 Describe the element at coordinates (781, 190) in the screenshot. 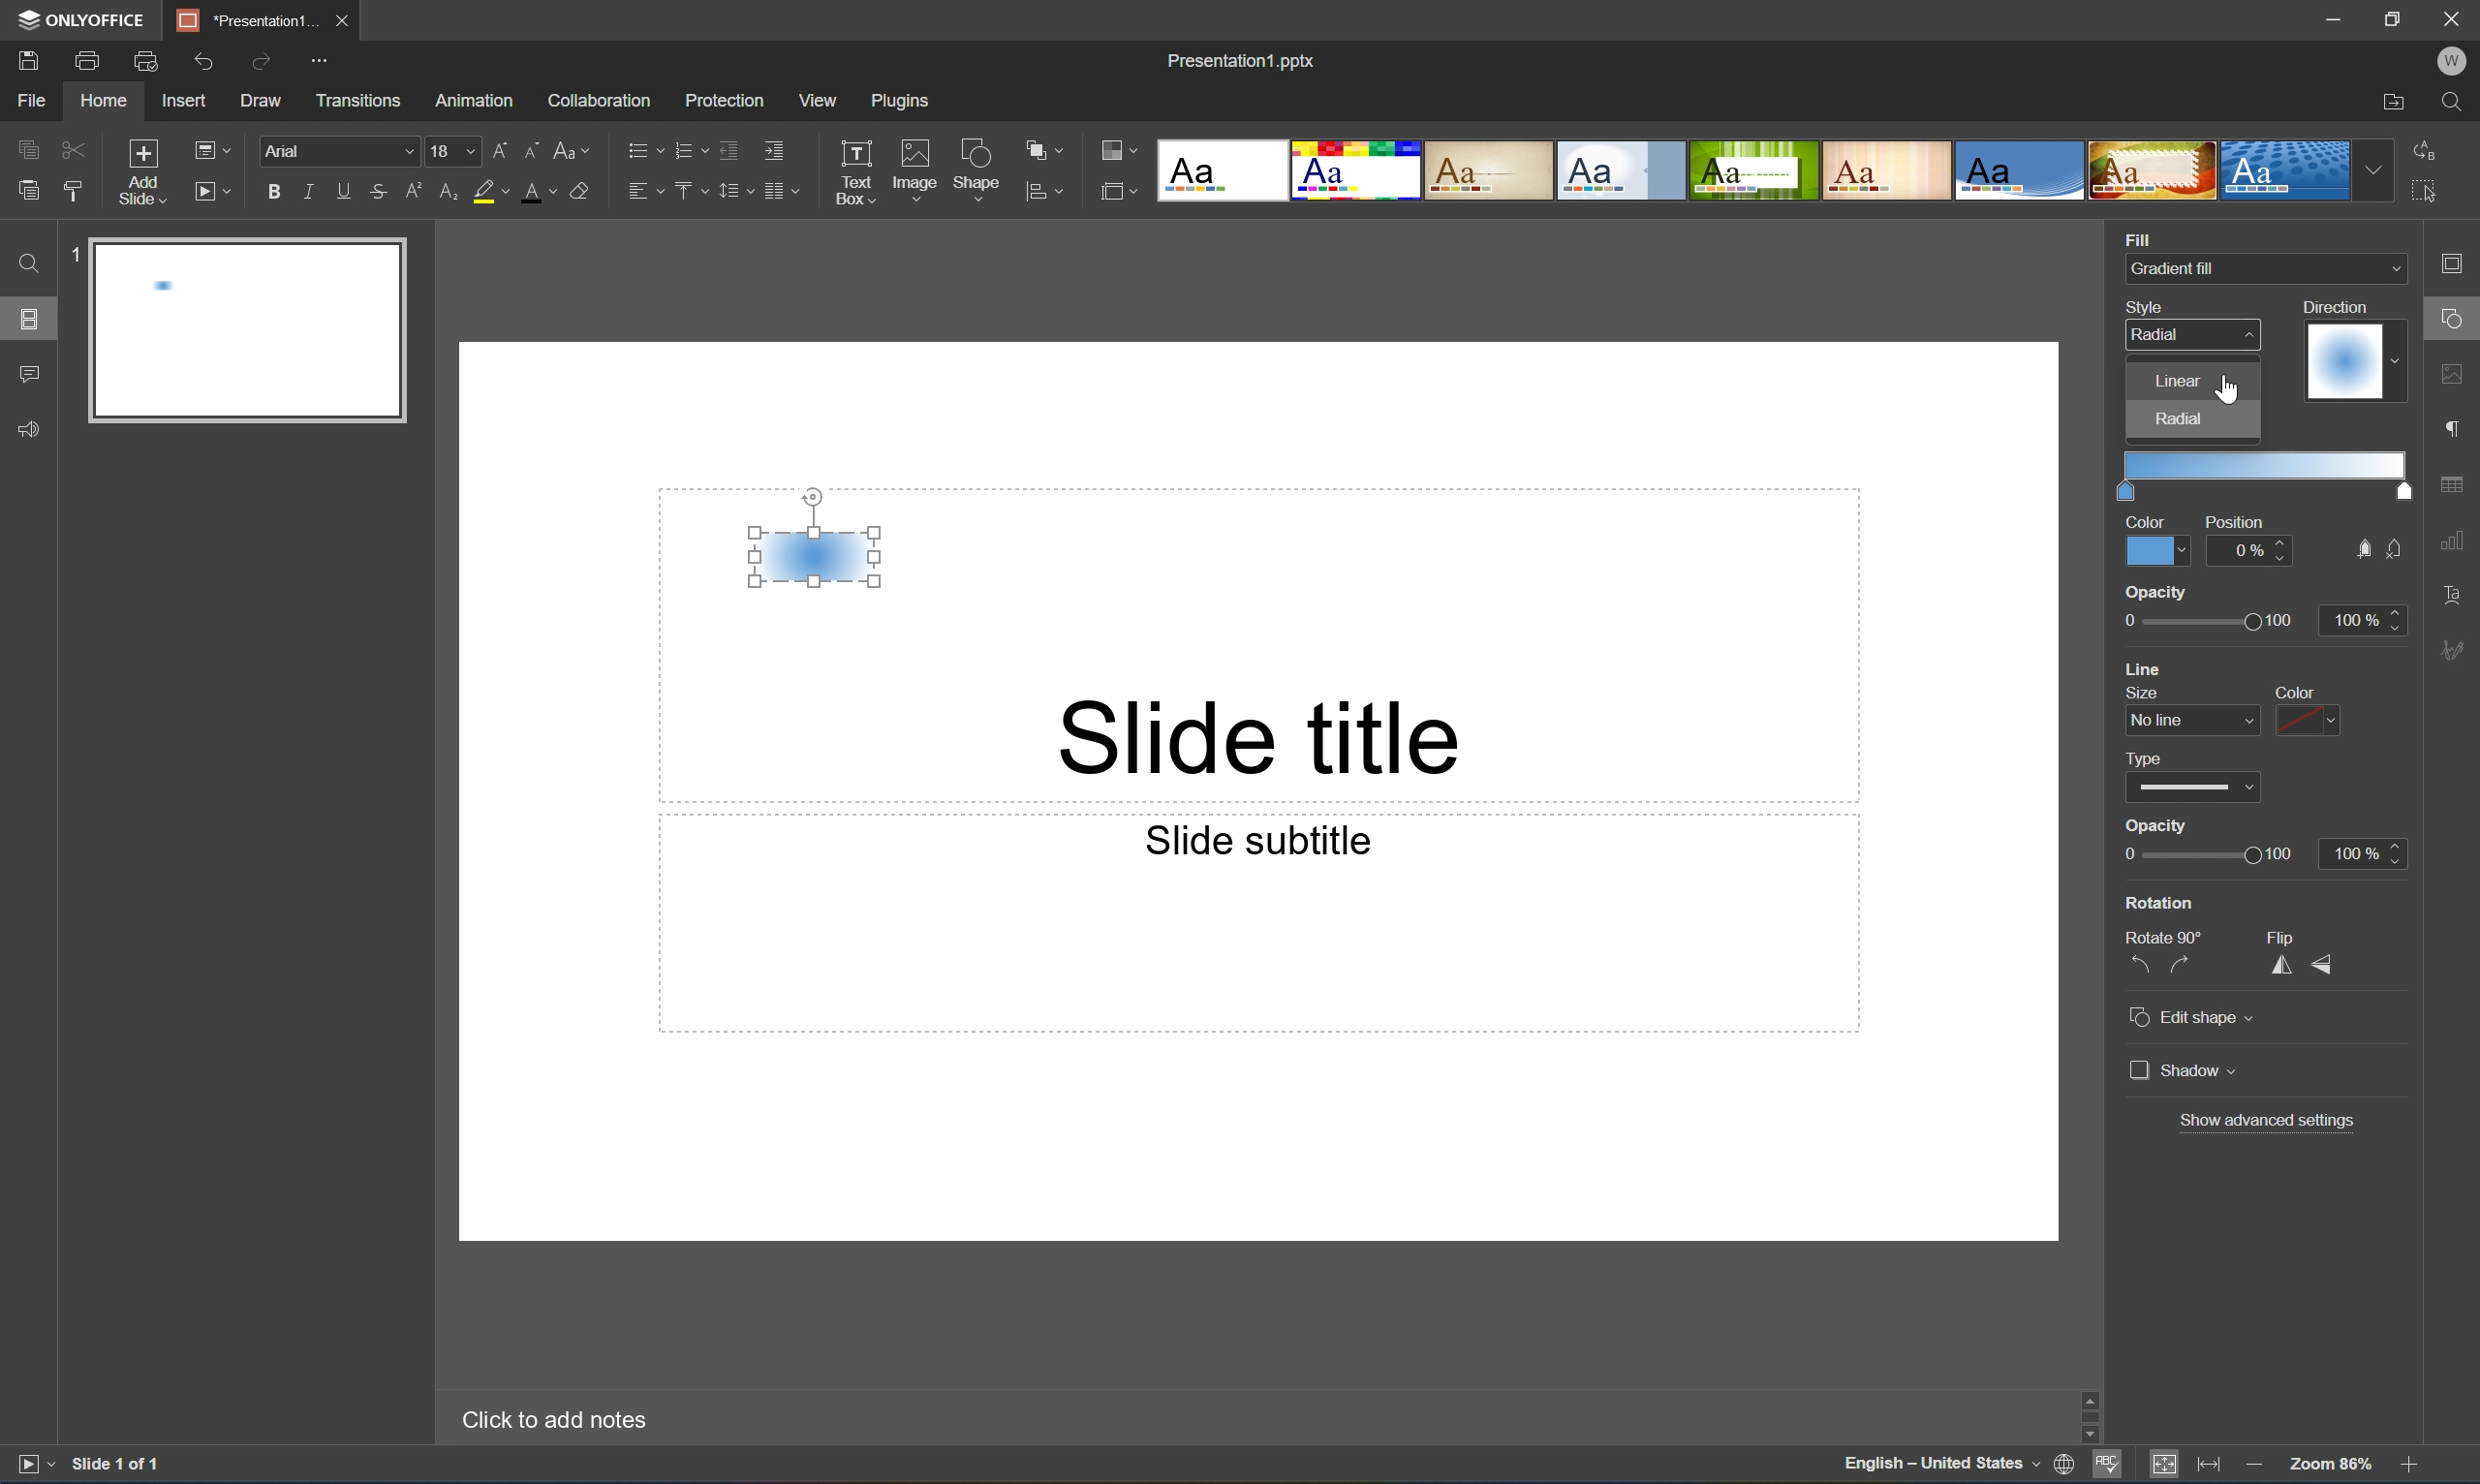

I see `Insert columns` at that location.